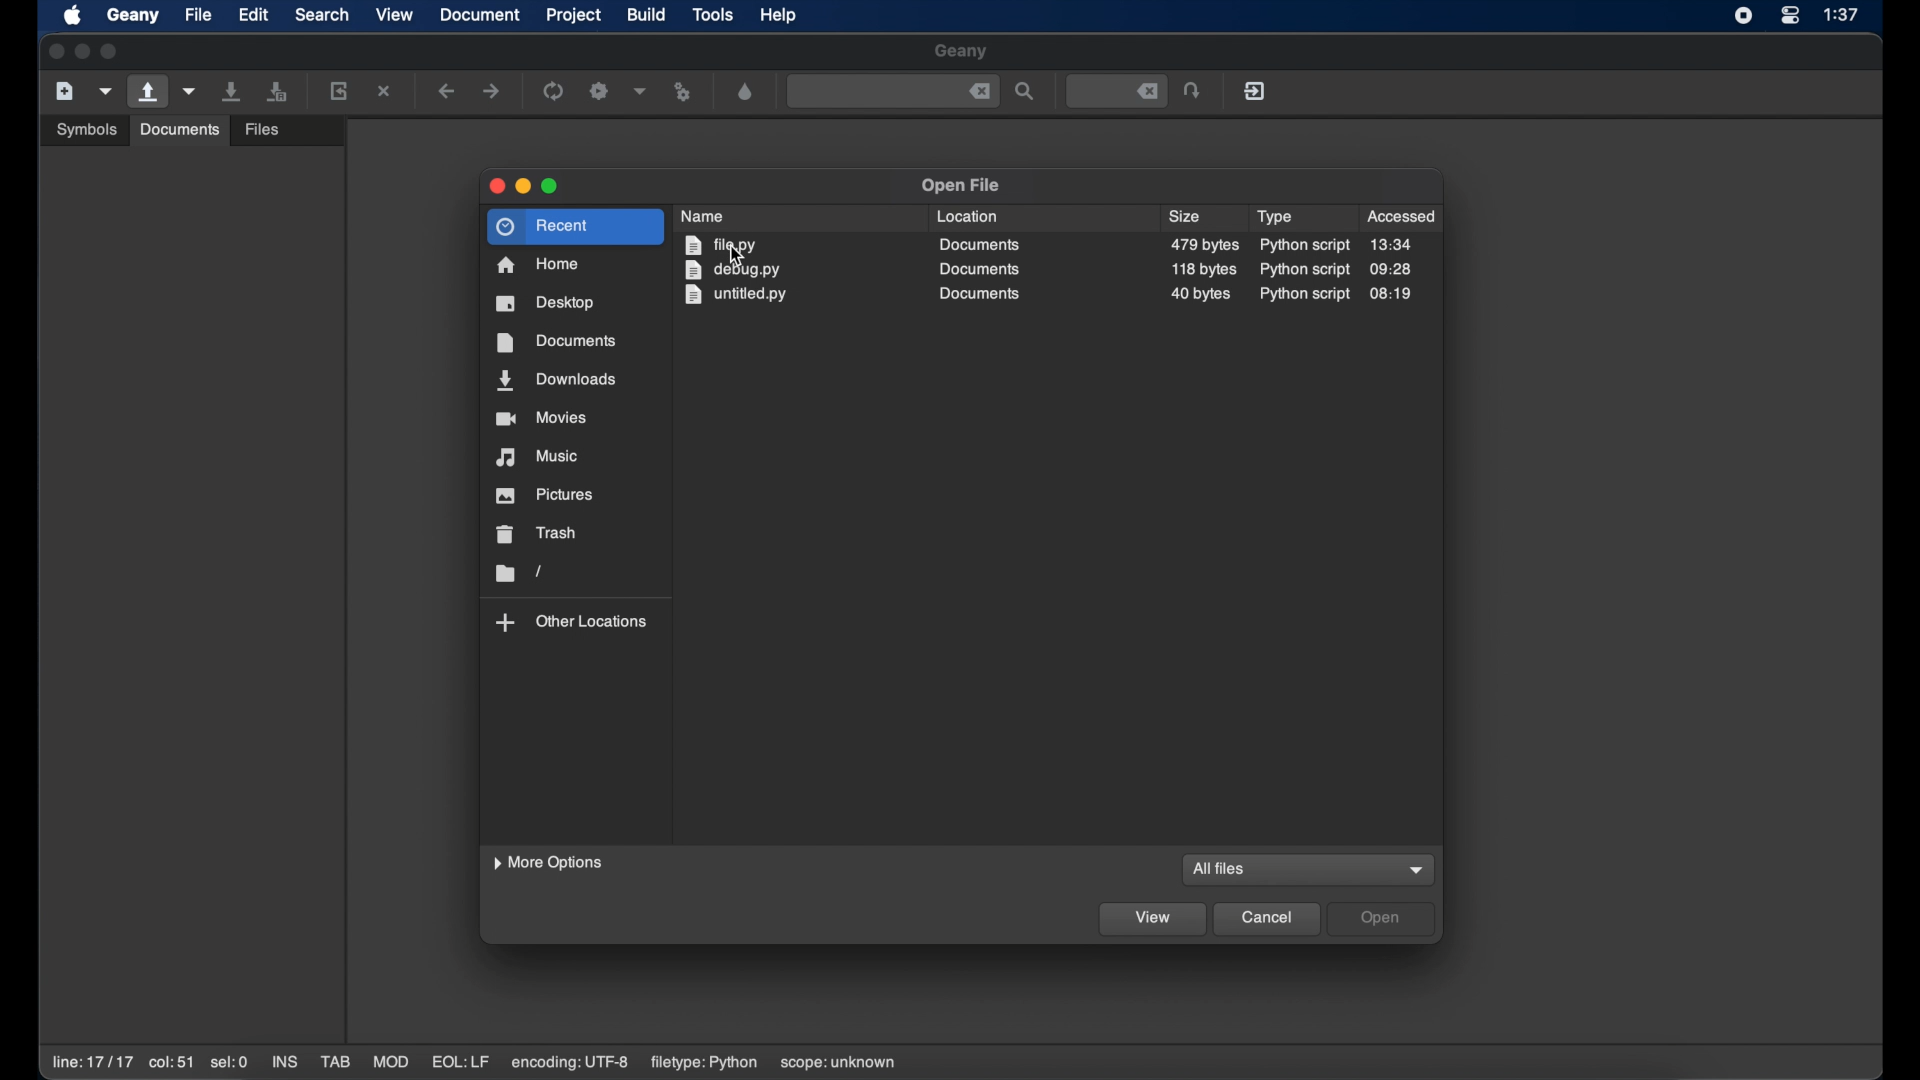  What do you see at coordinates (1026, 92) in the screenshot?
I see `find the entered text in the current file` at bounding box center [1026, 92].